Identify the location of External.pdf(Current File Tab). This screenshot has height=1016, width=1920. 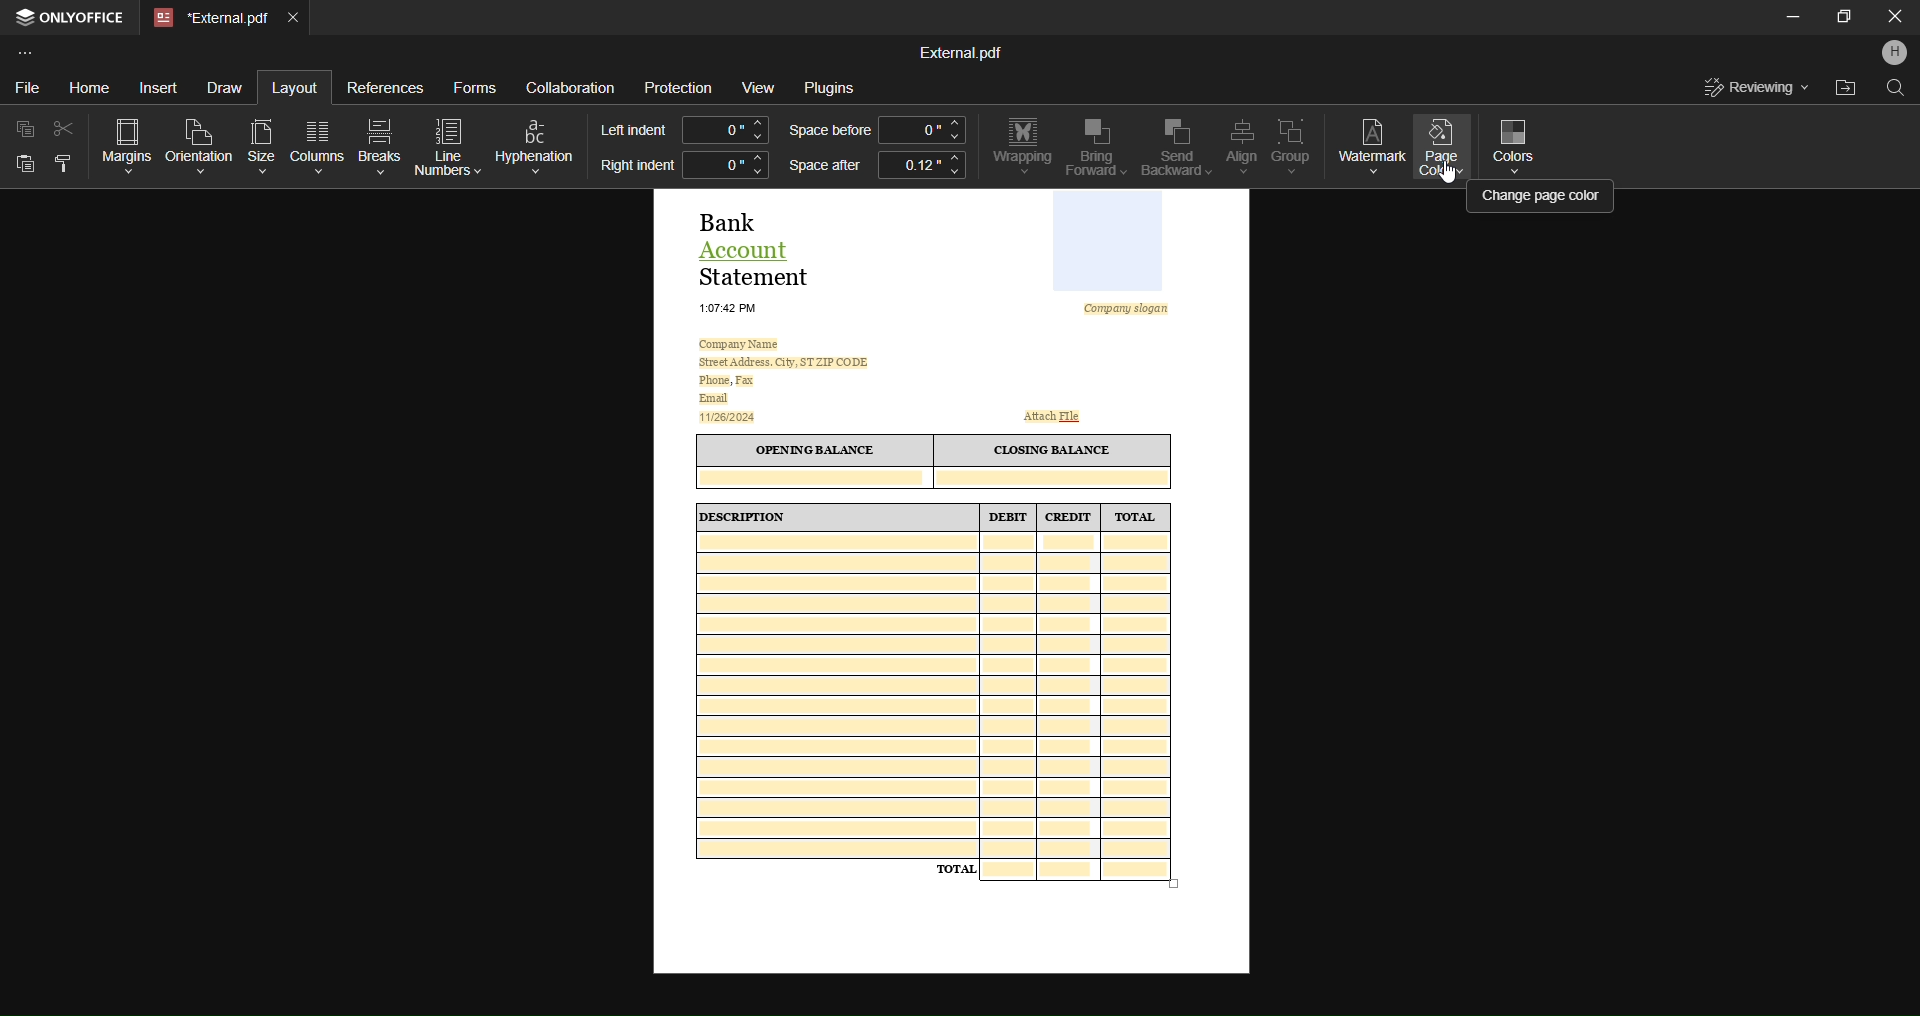
(211, 19).